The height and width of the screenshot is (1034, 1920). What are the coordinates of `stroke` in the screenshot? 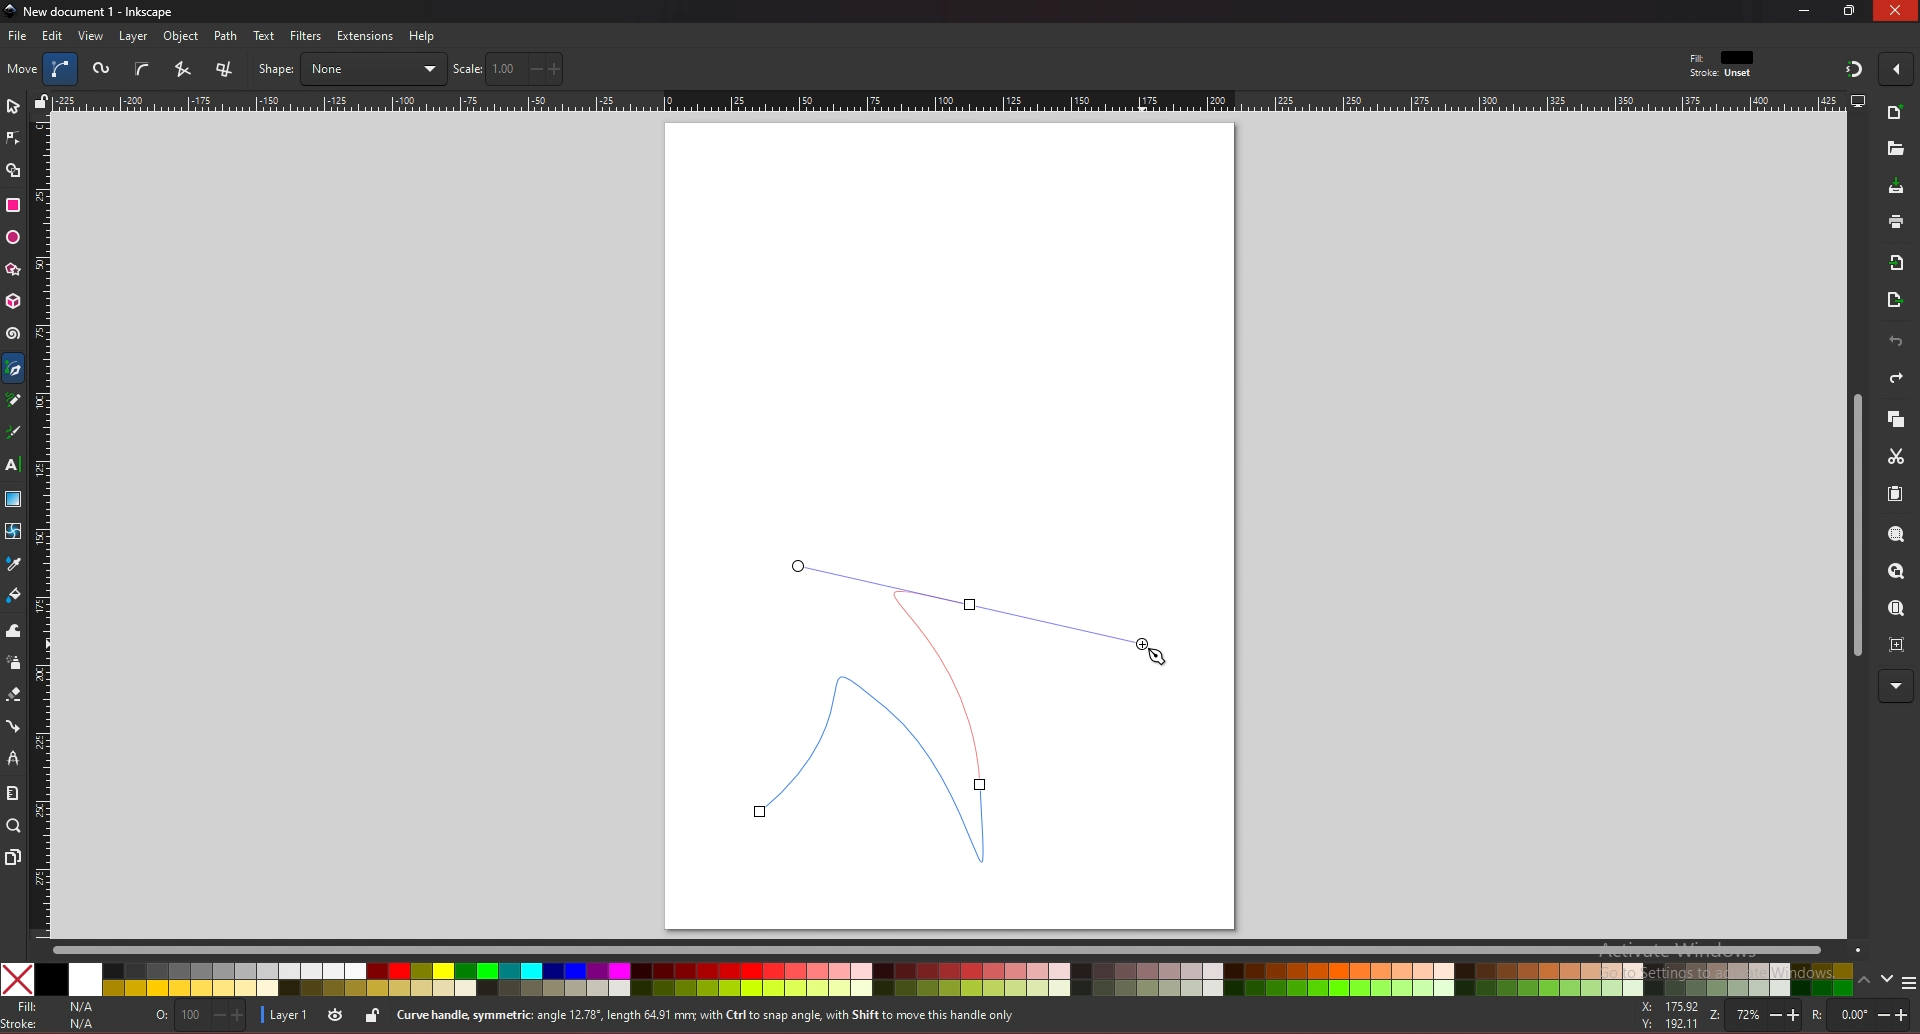 It's located at (53, 1024).